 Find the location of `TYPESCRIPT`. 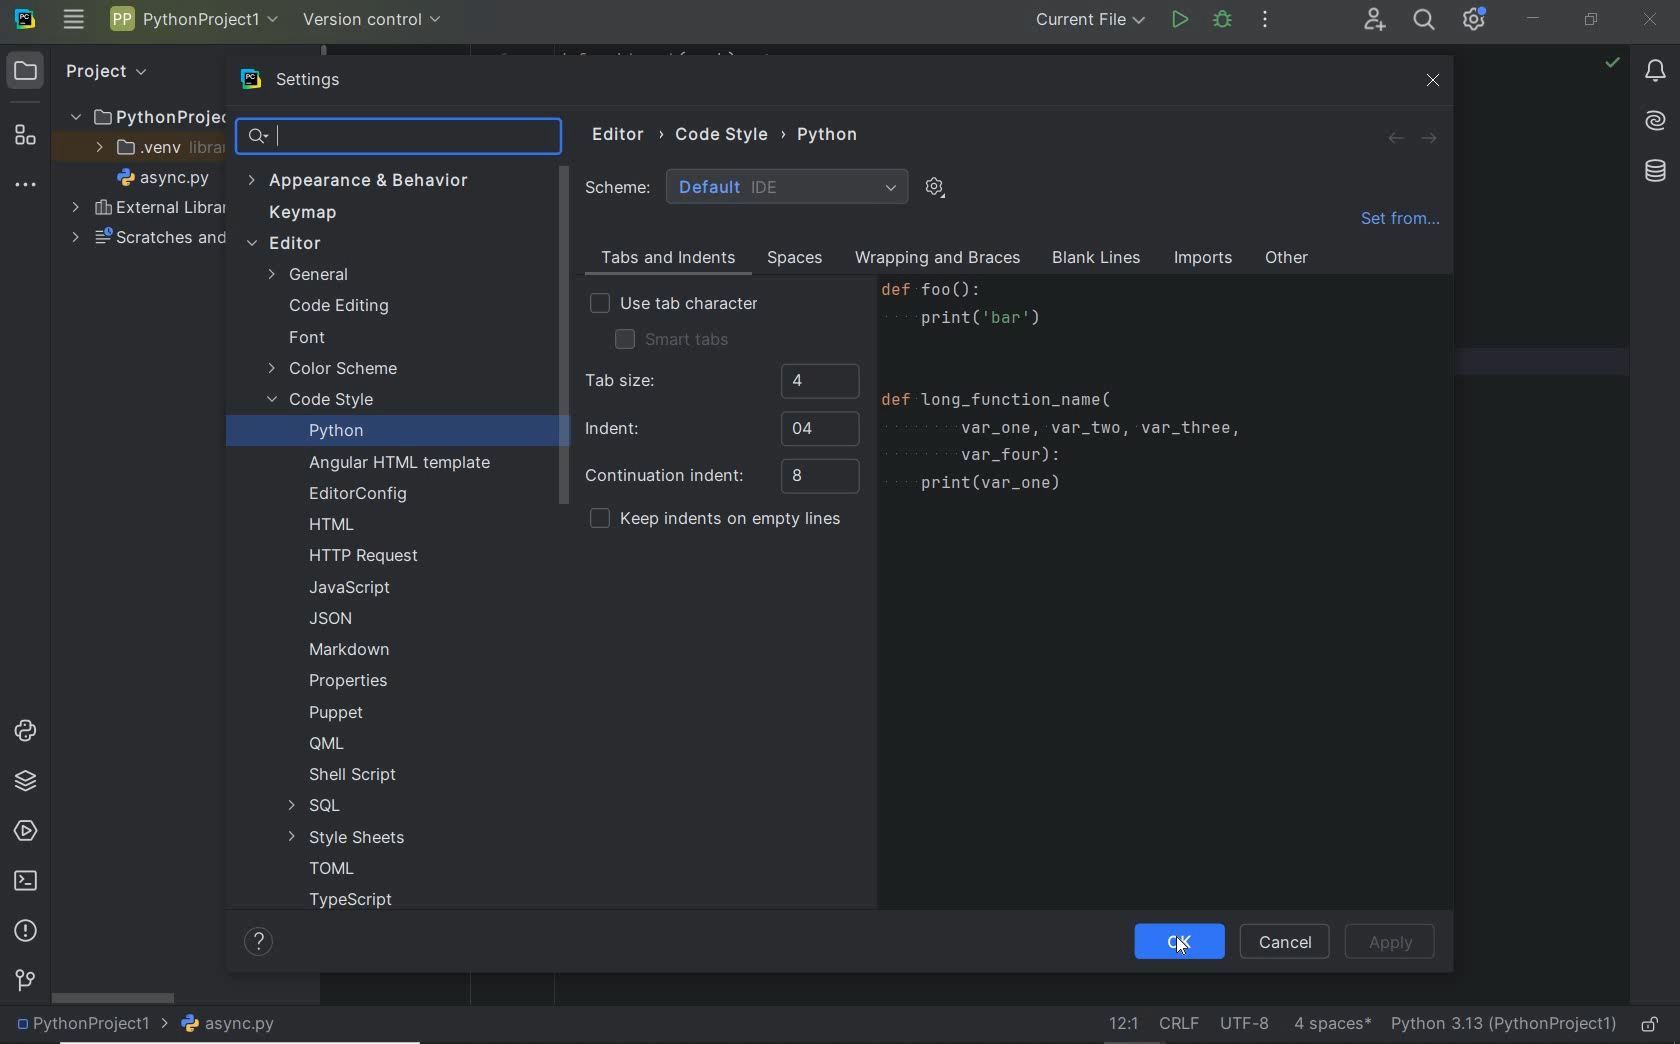

TYPESCRIPT is located at coordinates (358, 903).